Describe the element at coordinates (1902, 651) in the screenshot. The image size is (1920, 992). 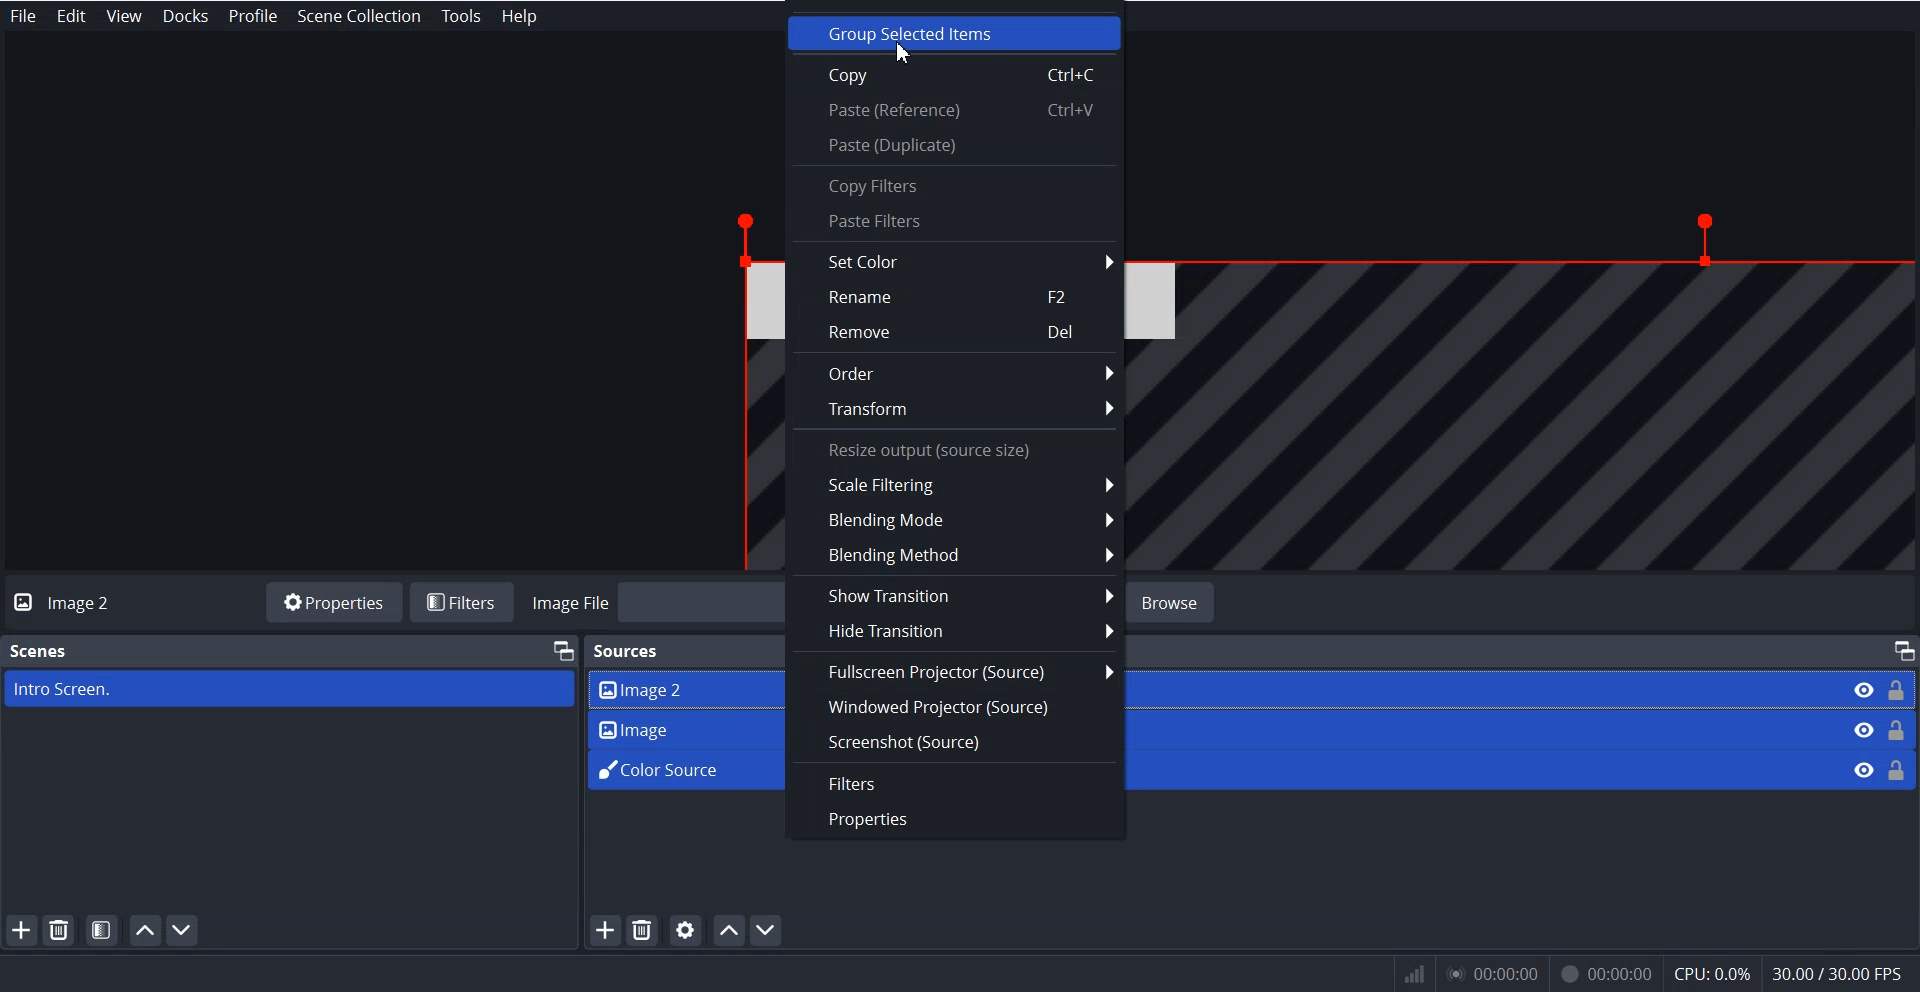
I see `Maximize` at that location.